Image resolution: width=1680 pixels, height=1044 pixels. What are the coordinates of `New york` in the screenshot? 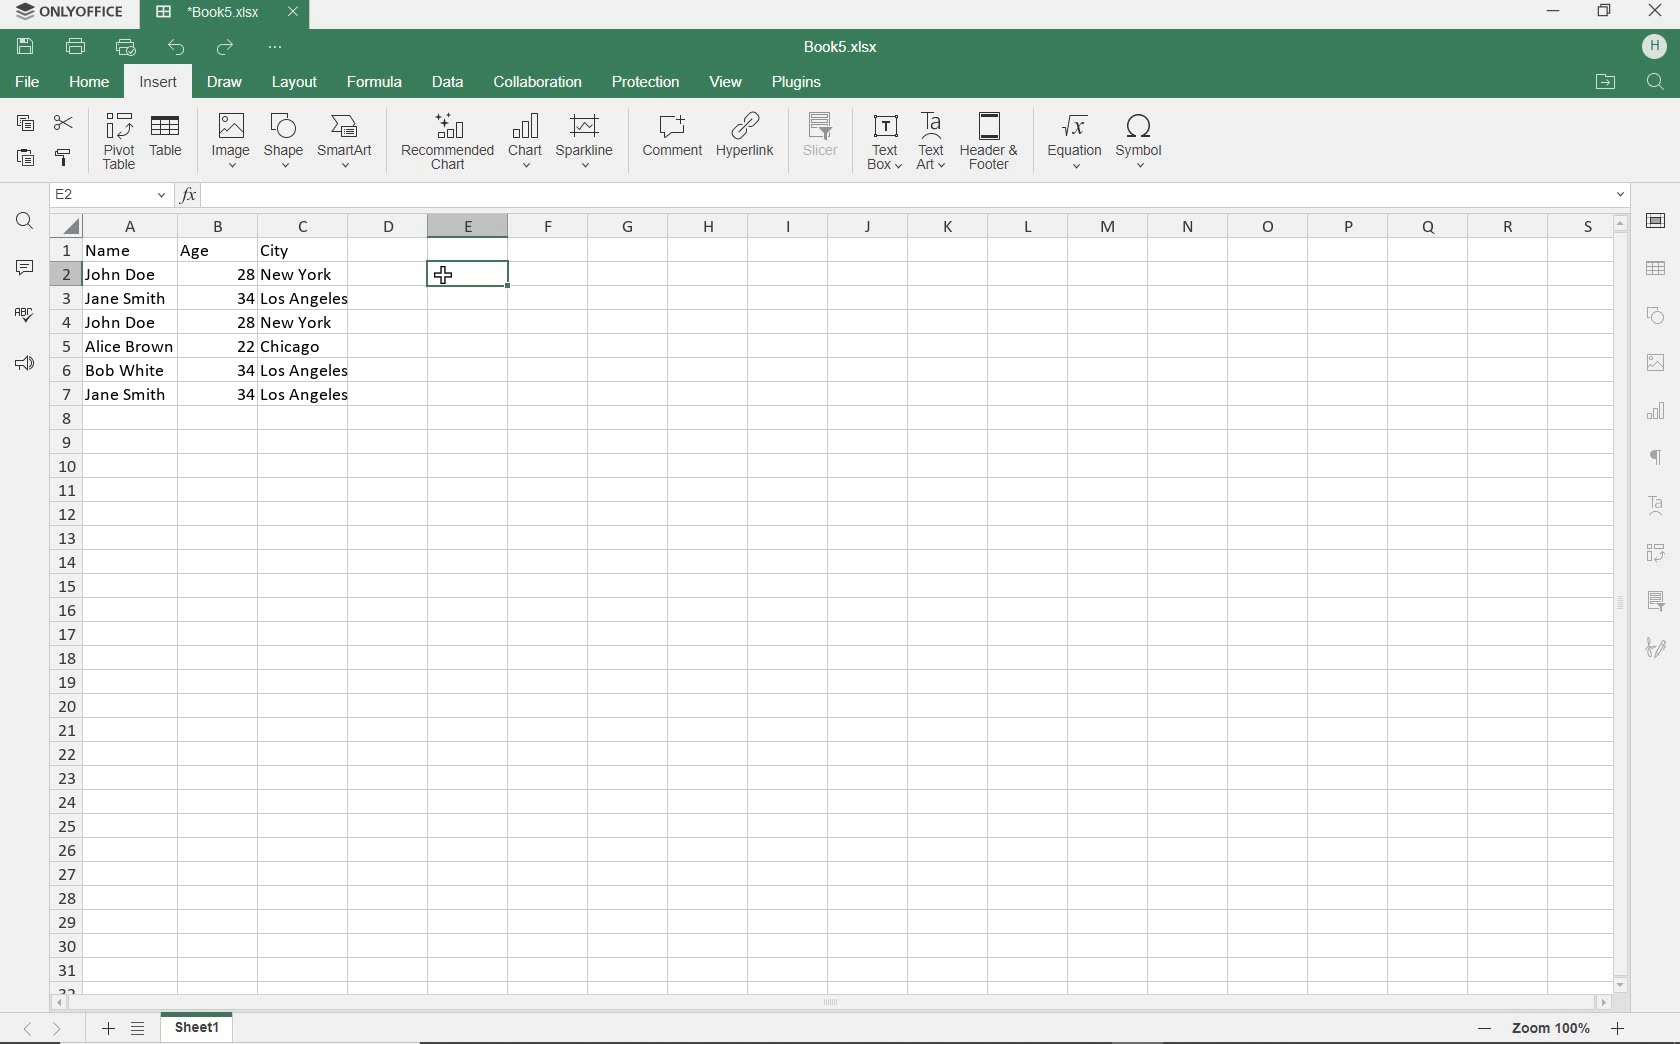 It's located at (302, 276).